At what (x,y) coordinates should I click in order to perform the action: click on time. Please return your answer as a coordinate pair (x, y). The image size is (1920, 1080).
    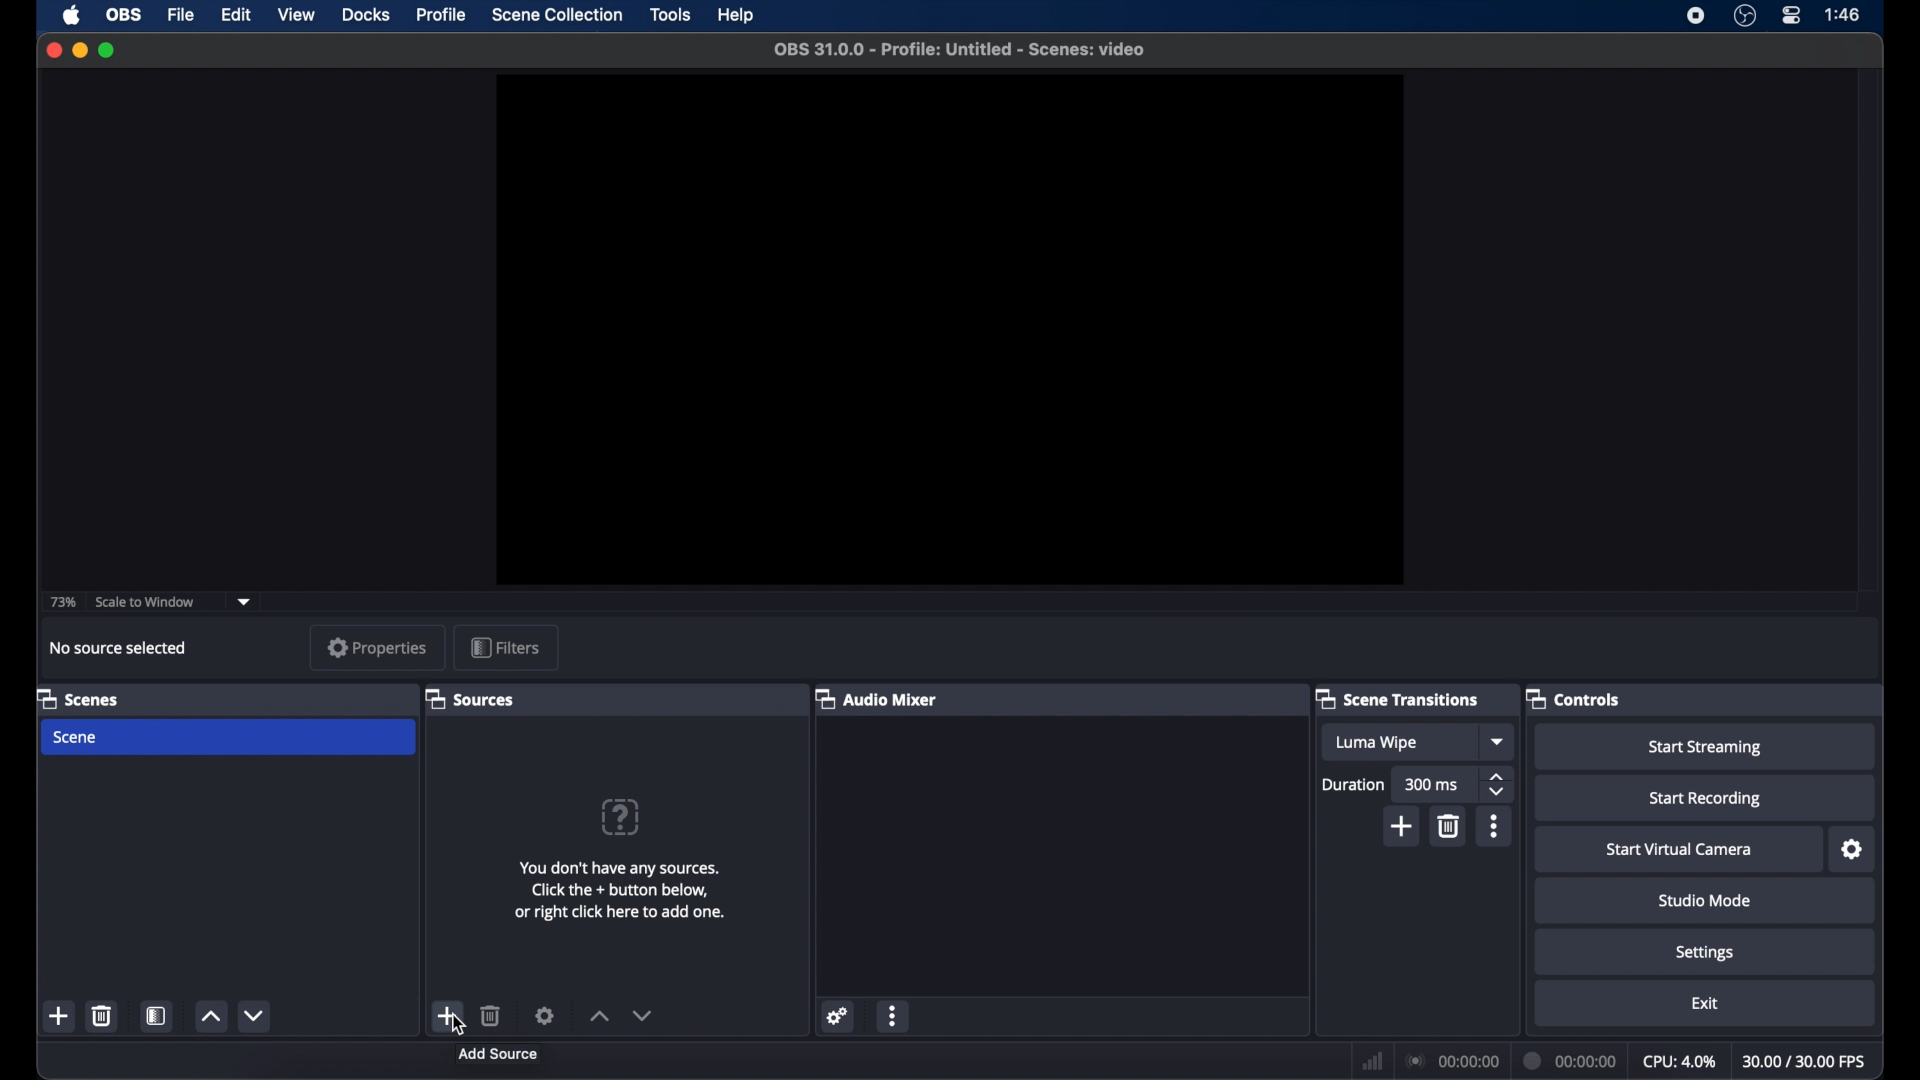
    Looking at the image, I should click on (1844, 13).